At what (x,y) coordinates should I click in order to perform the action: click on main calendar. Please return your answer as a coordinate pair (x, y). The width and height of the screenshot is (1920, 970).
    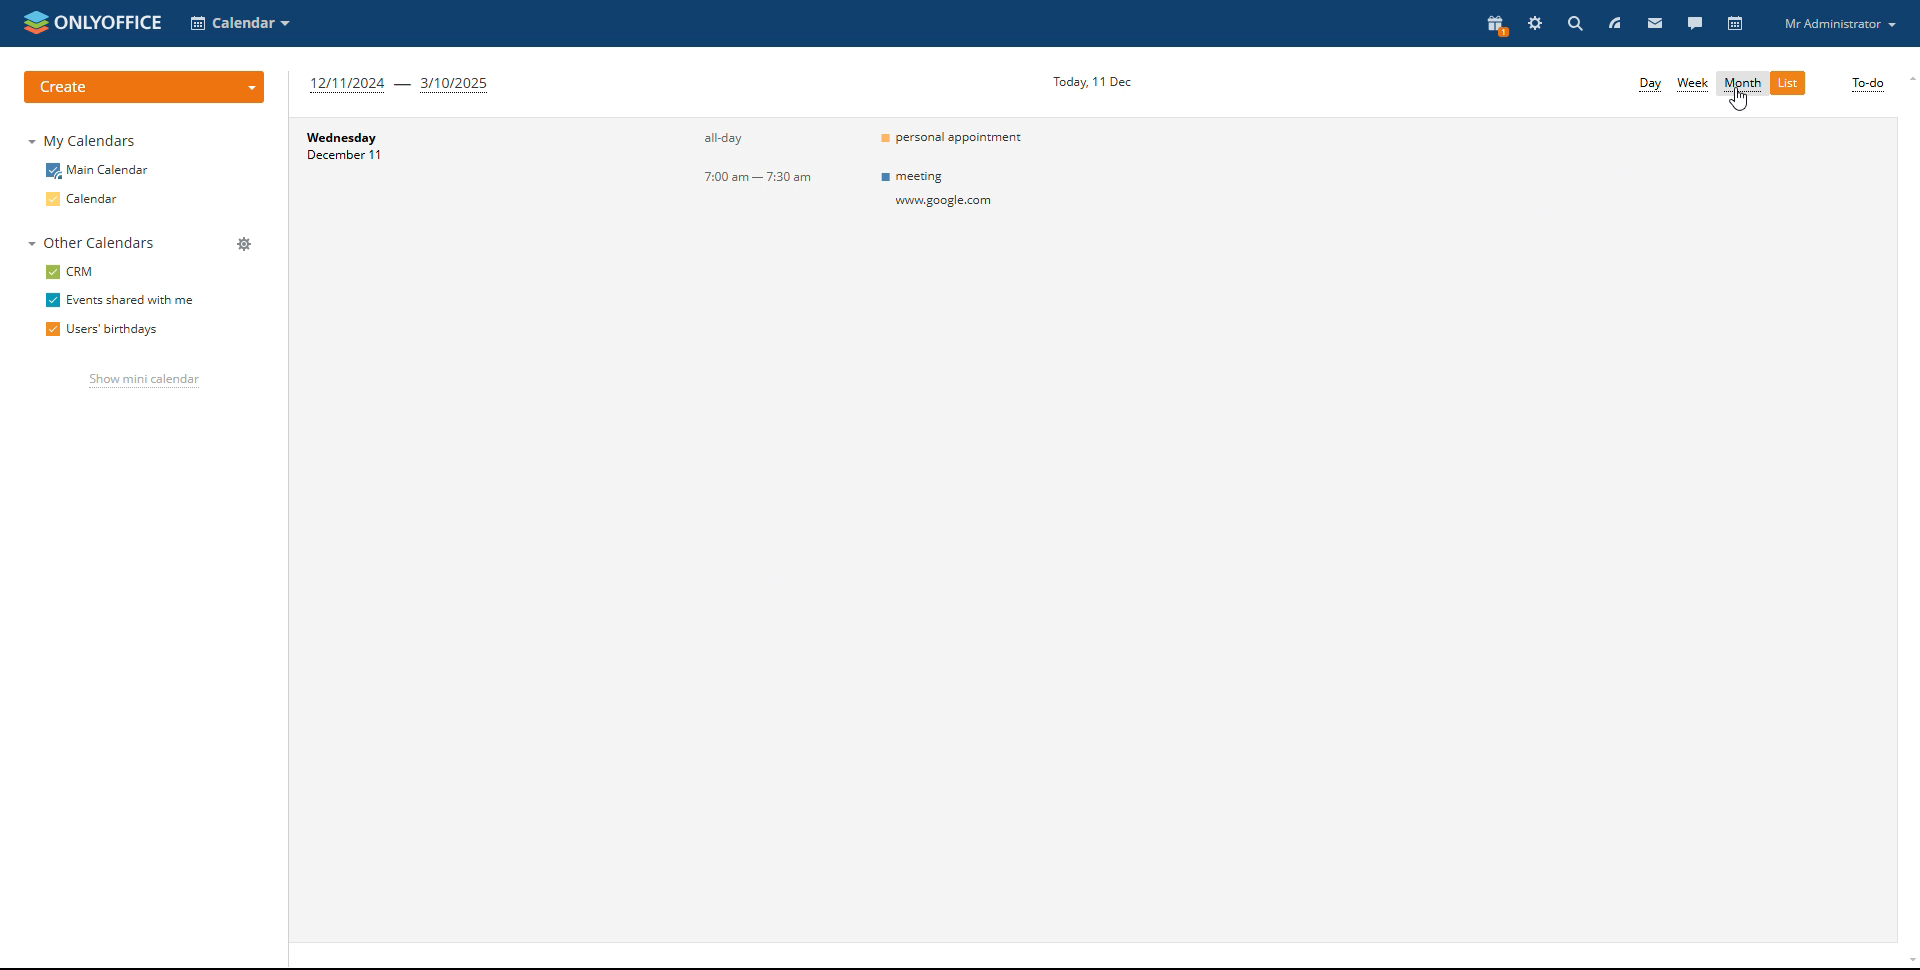
    Looking at the image, I should click on (97, 171).